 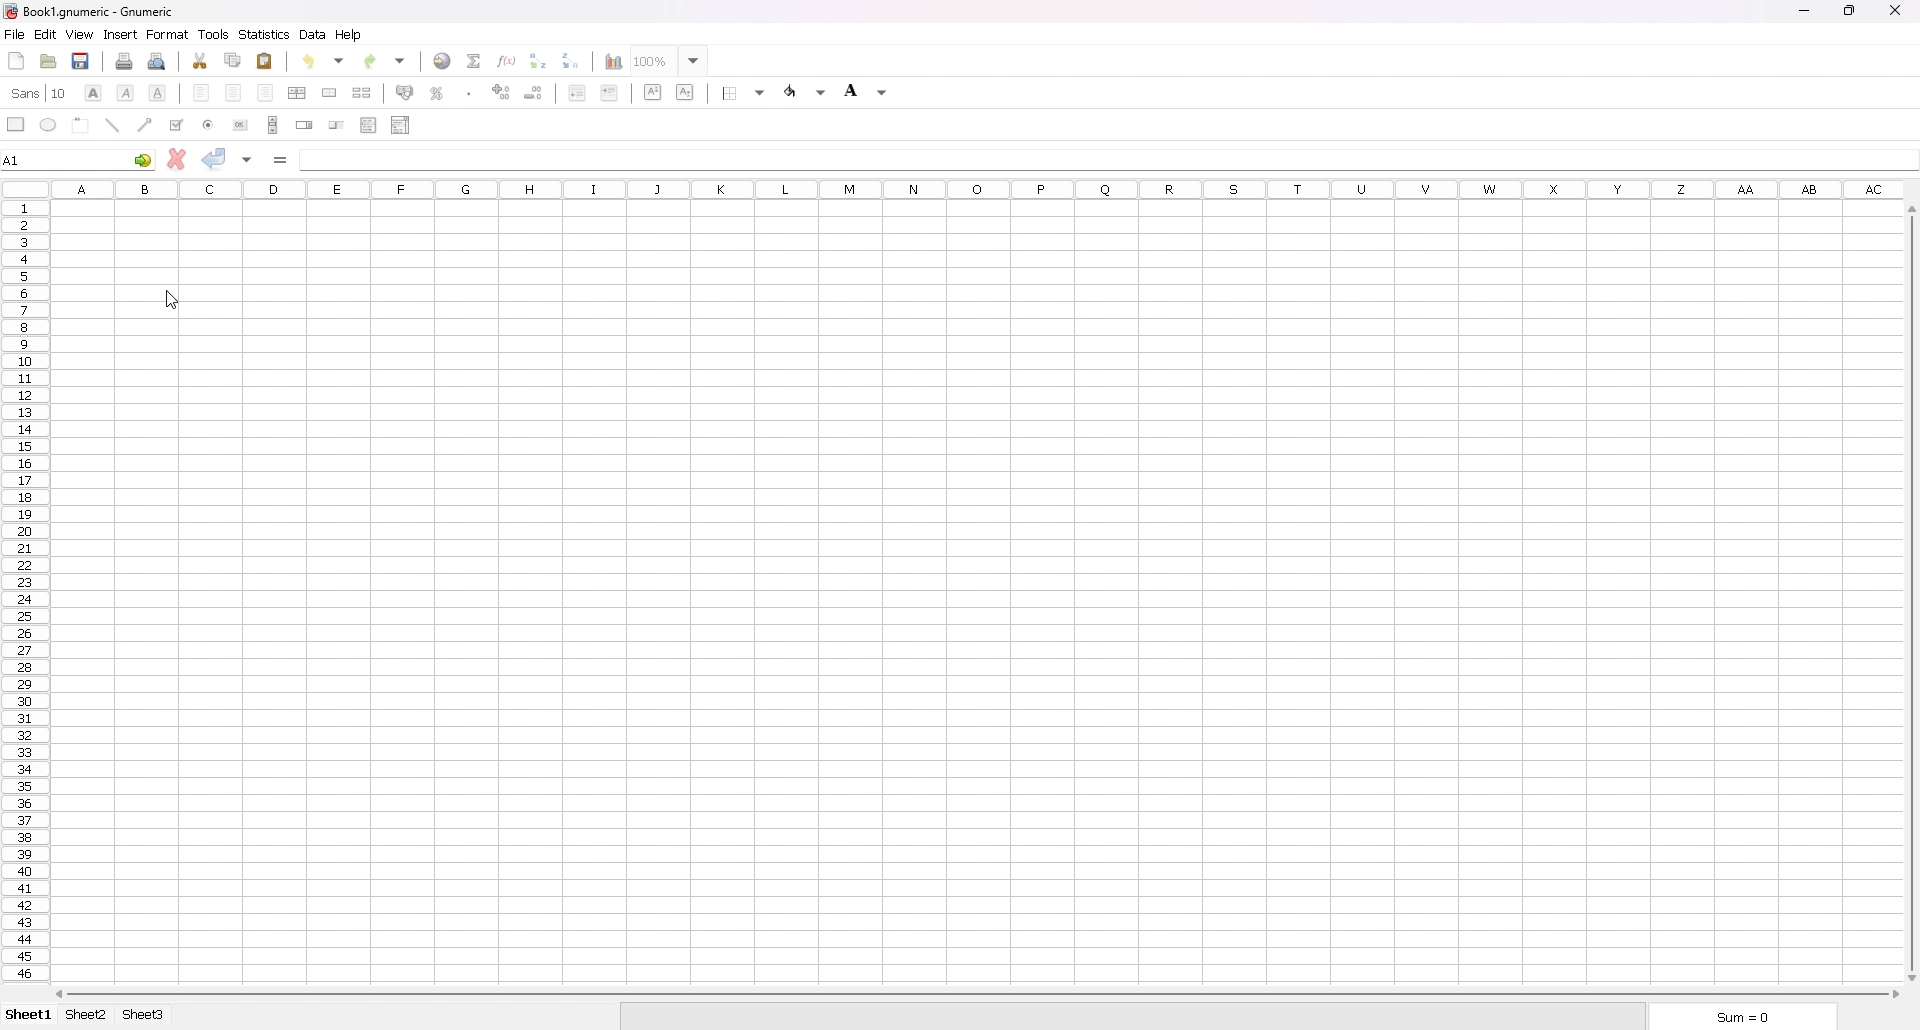 What do you see at coordinates (401, 125) in the screenshot?
I see `combo box` at bounding box center [401, 125].